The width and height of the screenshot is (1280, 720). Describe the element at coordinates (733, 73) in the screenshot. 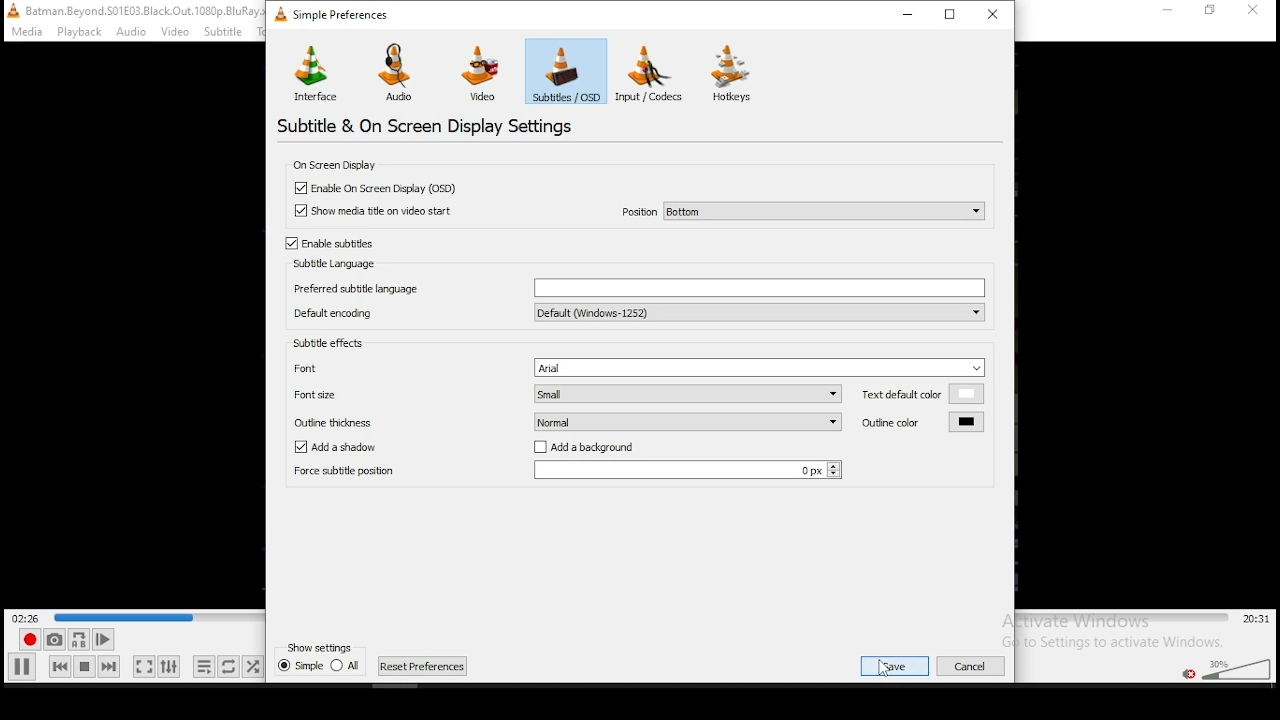

I see `hotkeys` at that location.